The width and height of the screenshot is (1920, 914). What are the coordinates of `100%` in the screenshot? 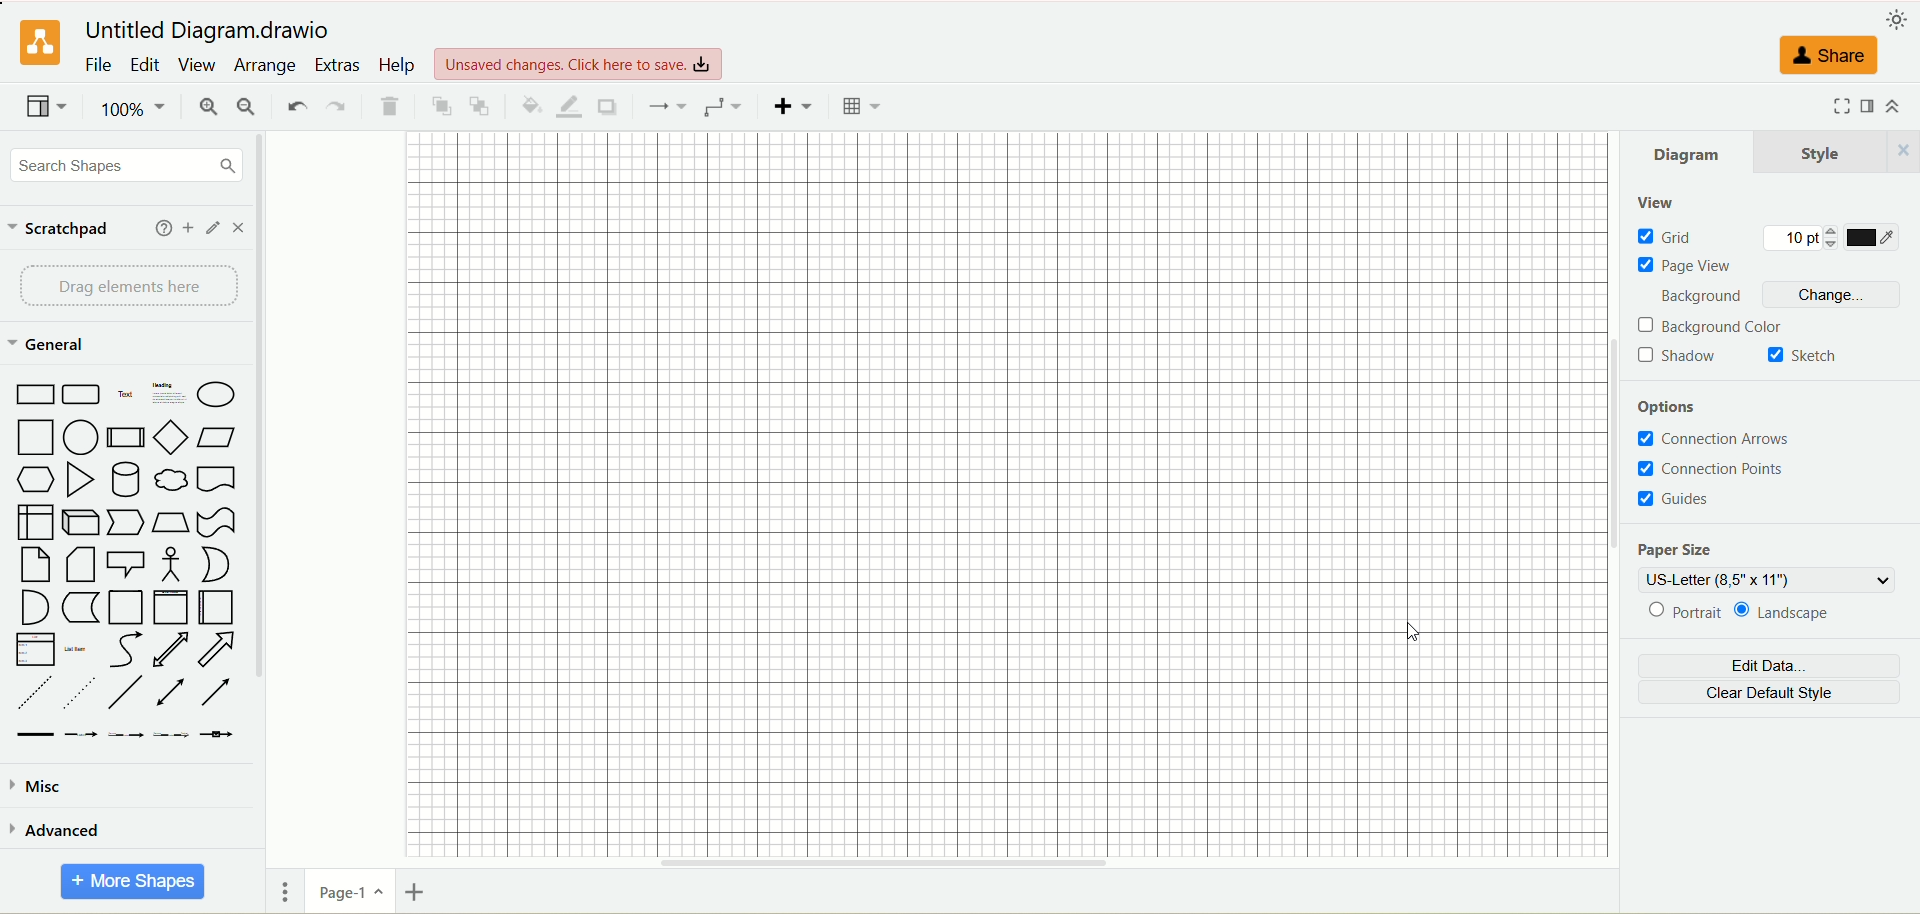 It's located at (134, 107).